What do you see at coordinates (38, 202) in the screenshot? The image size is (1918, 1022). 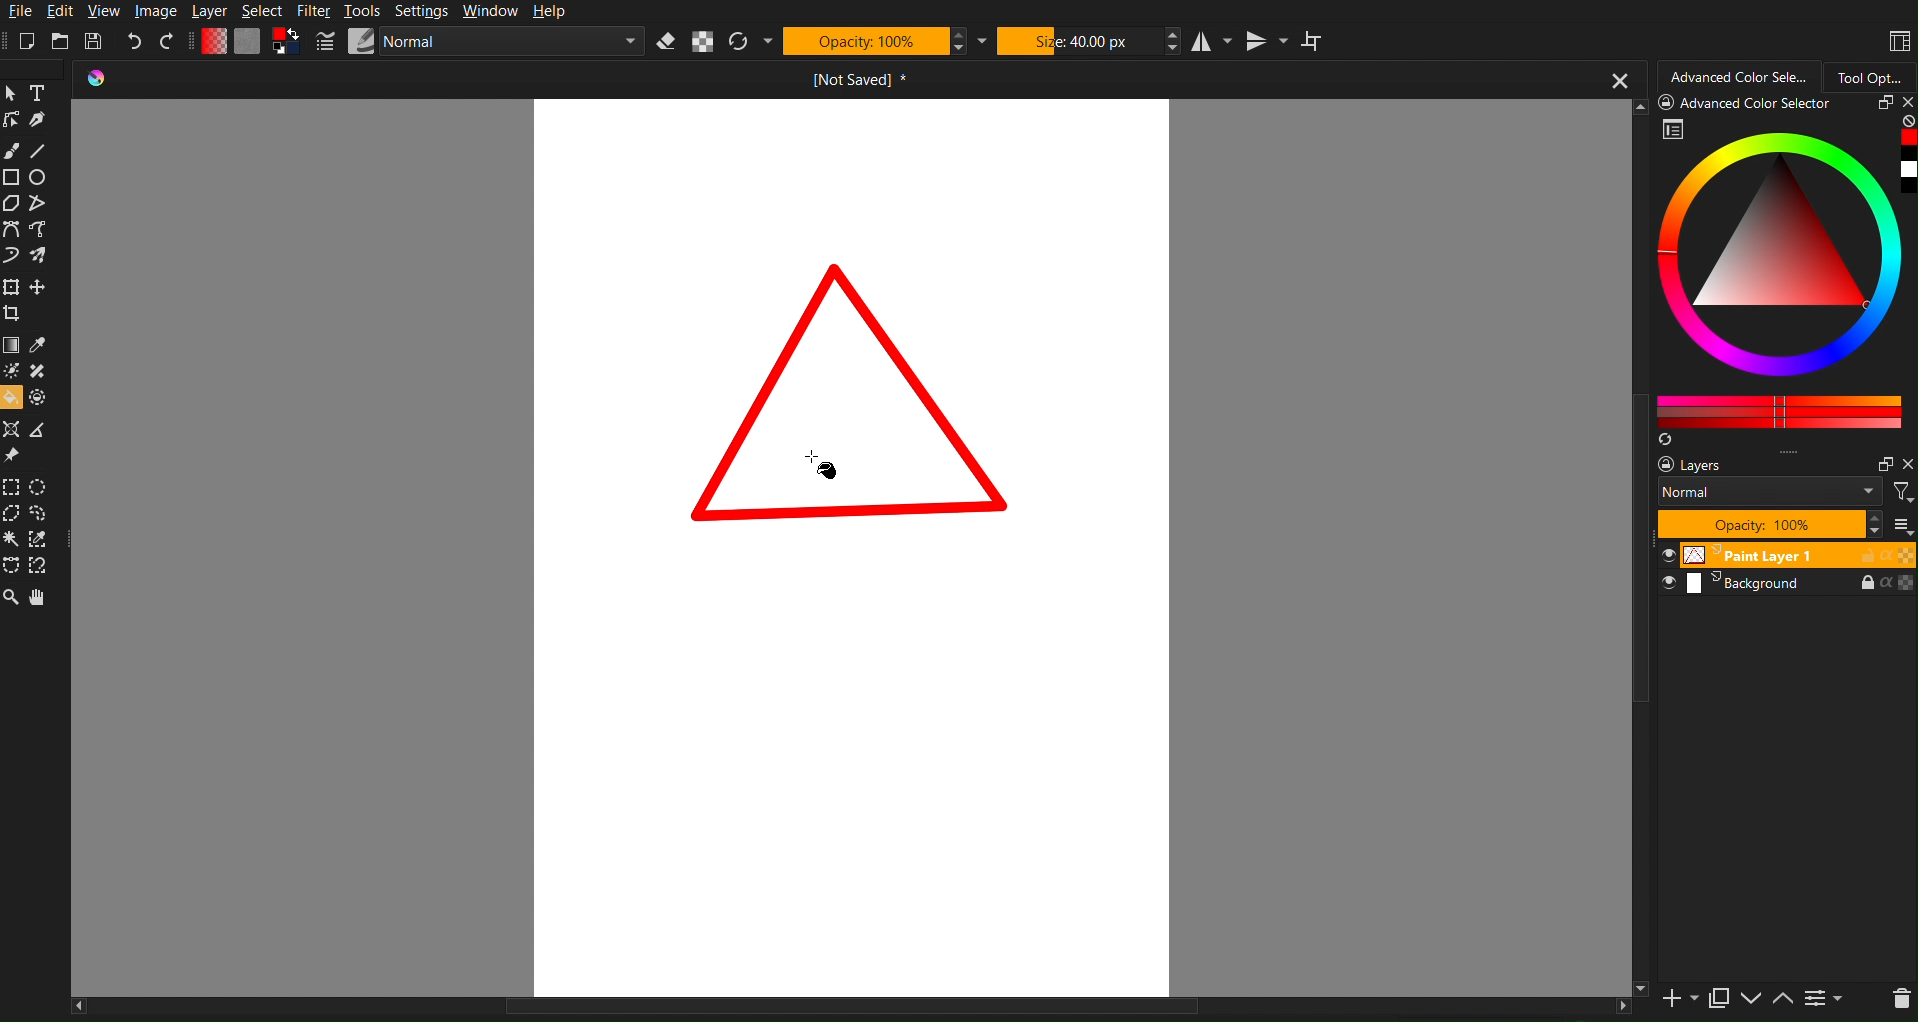 I see `polyline tool` at bounding box center [38, 202].